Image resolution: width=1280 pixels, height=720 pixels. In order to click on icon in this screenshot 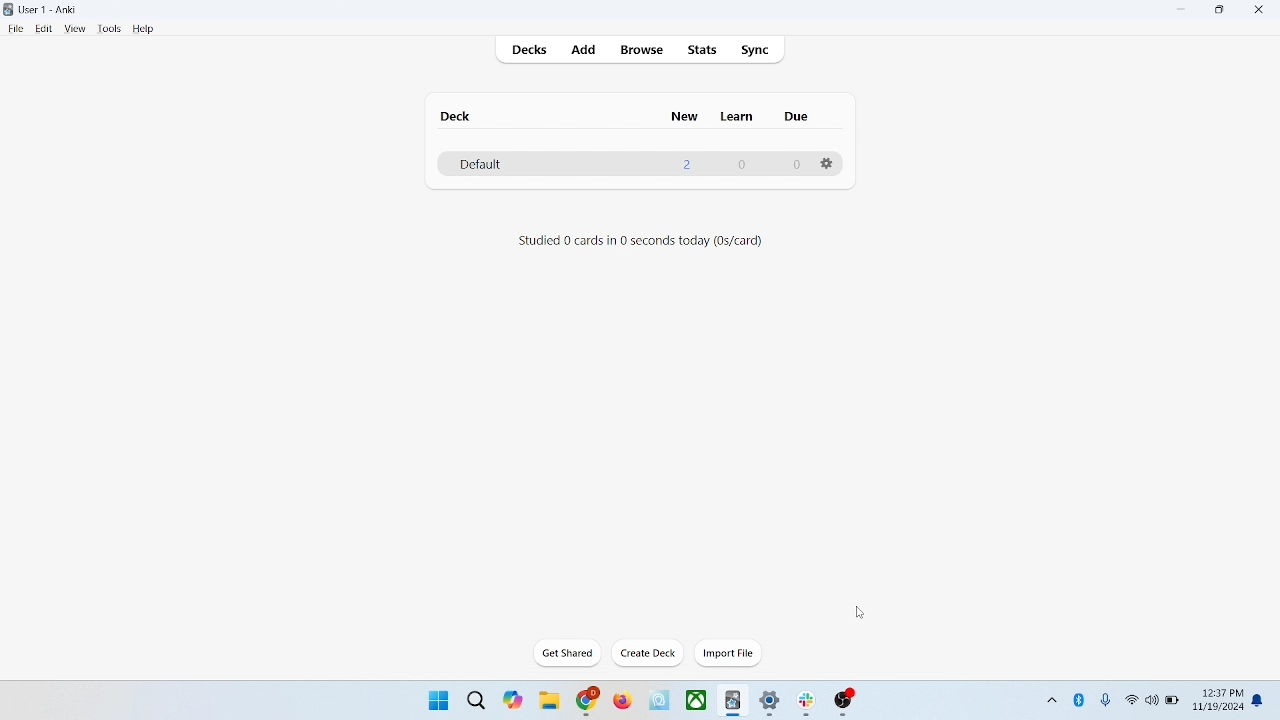, I will do `click(734, 702)`.